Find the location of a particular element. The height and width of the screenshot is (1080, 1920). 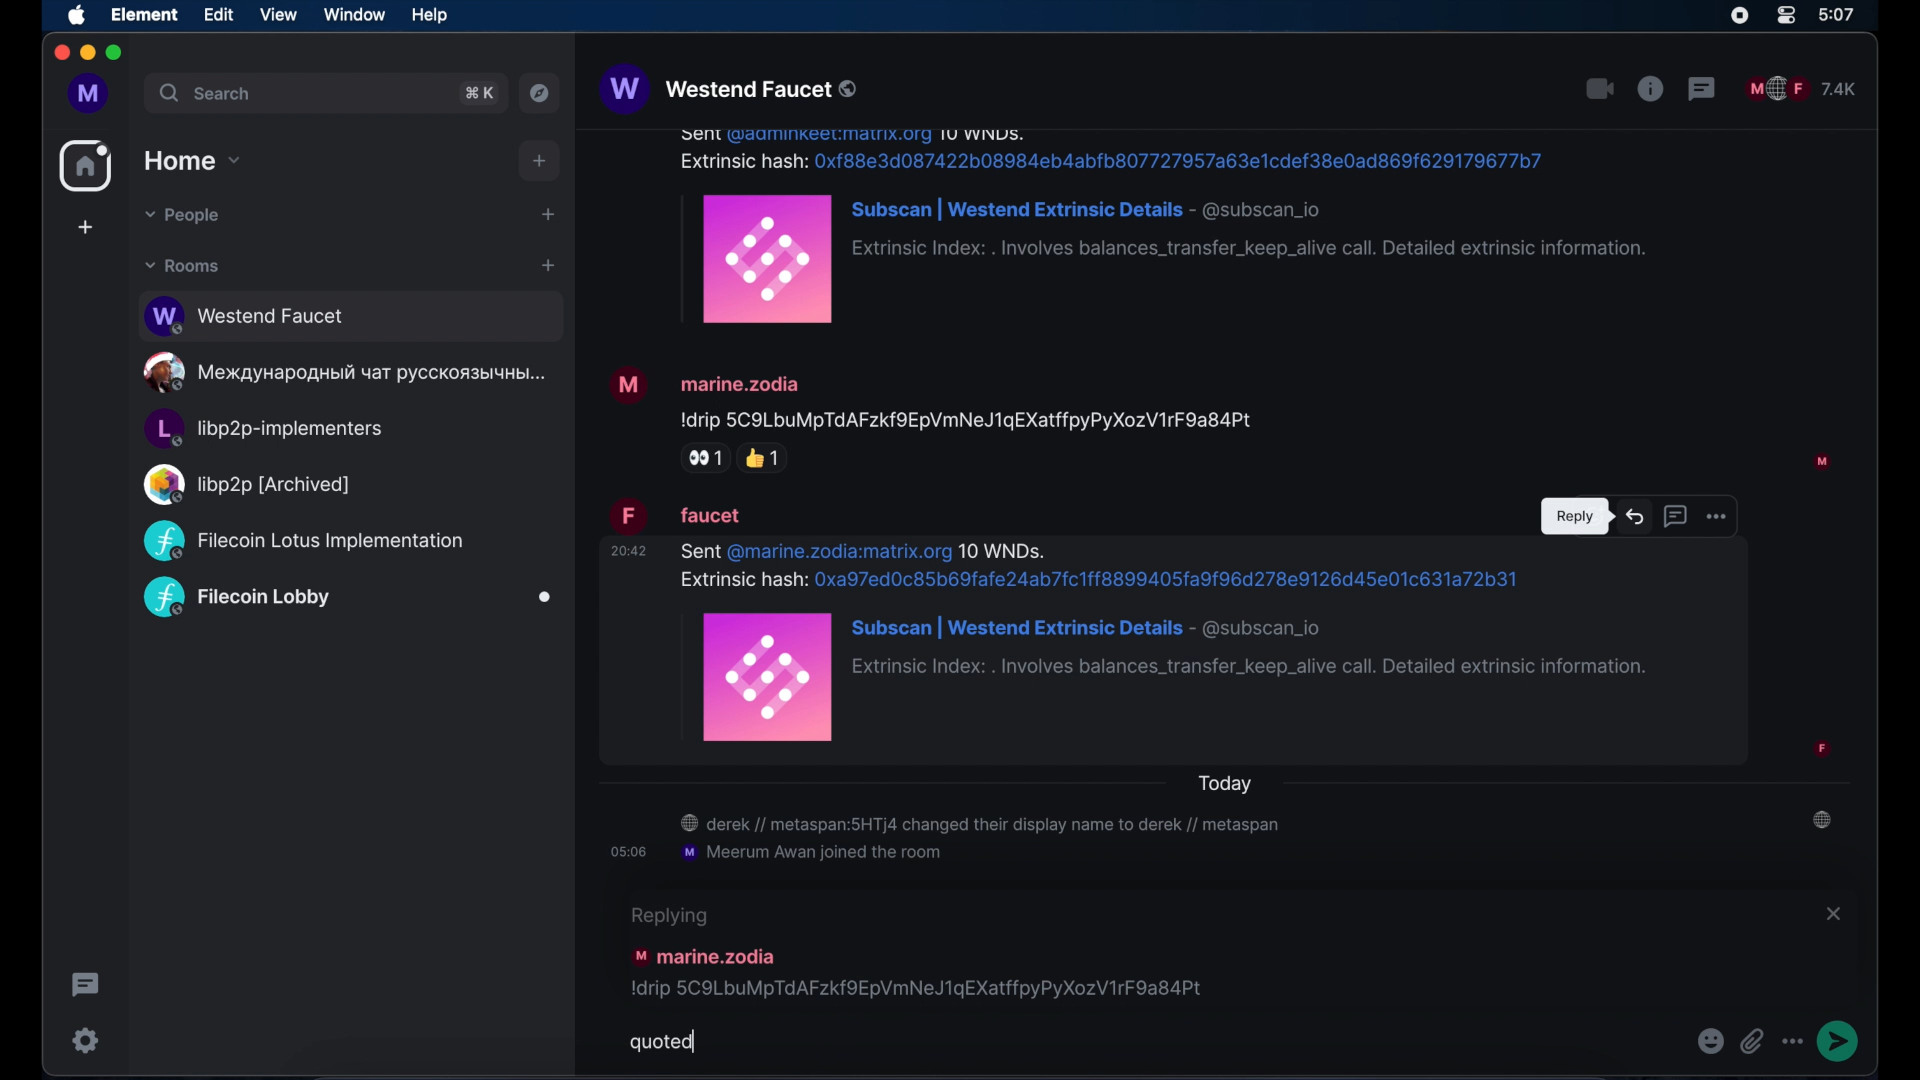

today is located at coordinates (1228, 782).